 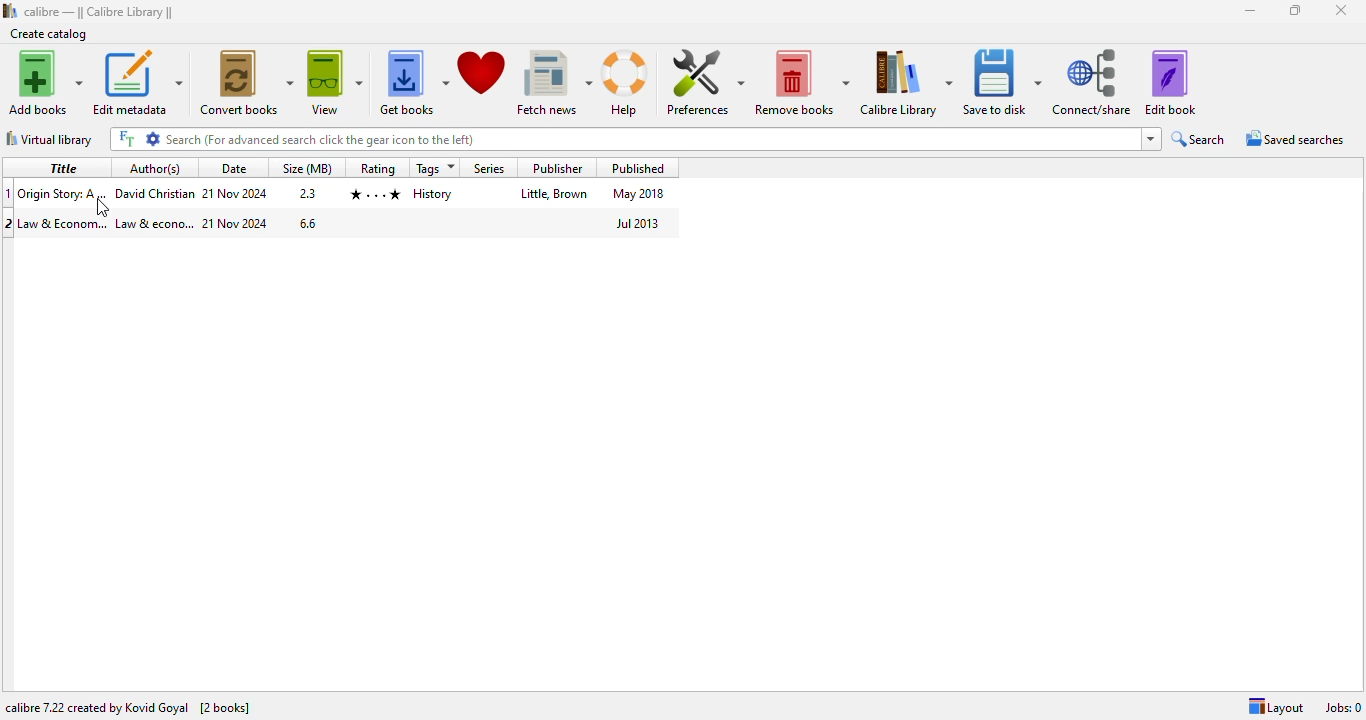 What do you see at coordinates (414, 84) in the screenshot?
I see `get books` at bounding box center [414, 84].